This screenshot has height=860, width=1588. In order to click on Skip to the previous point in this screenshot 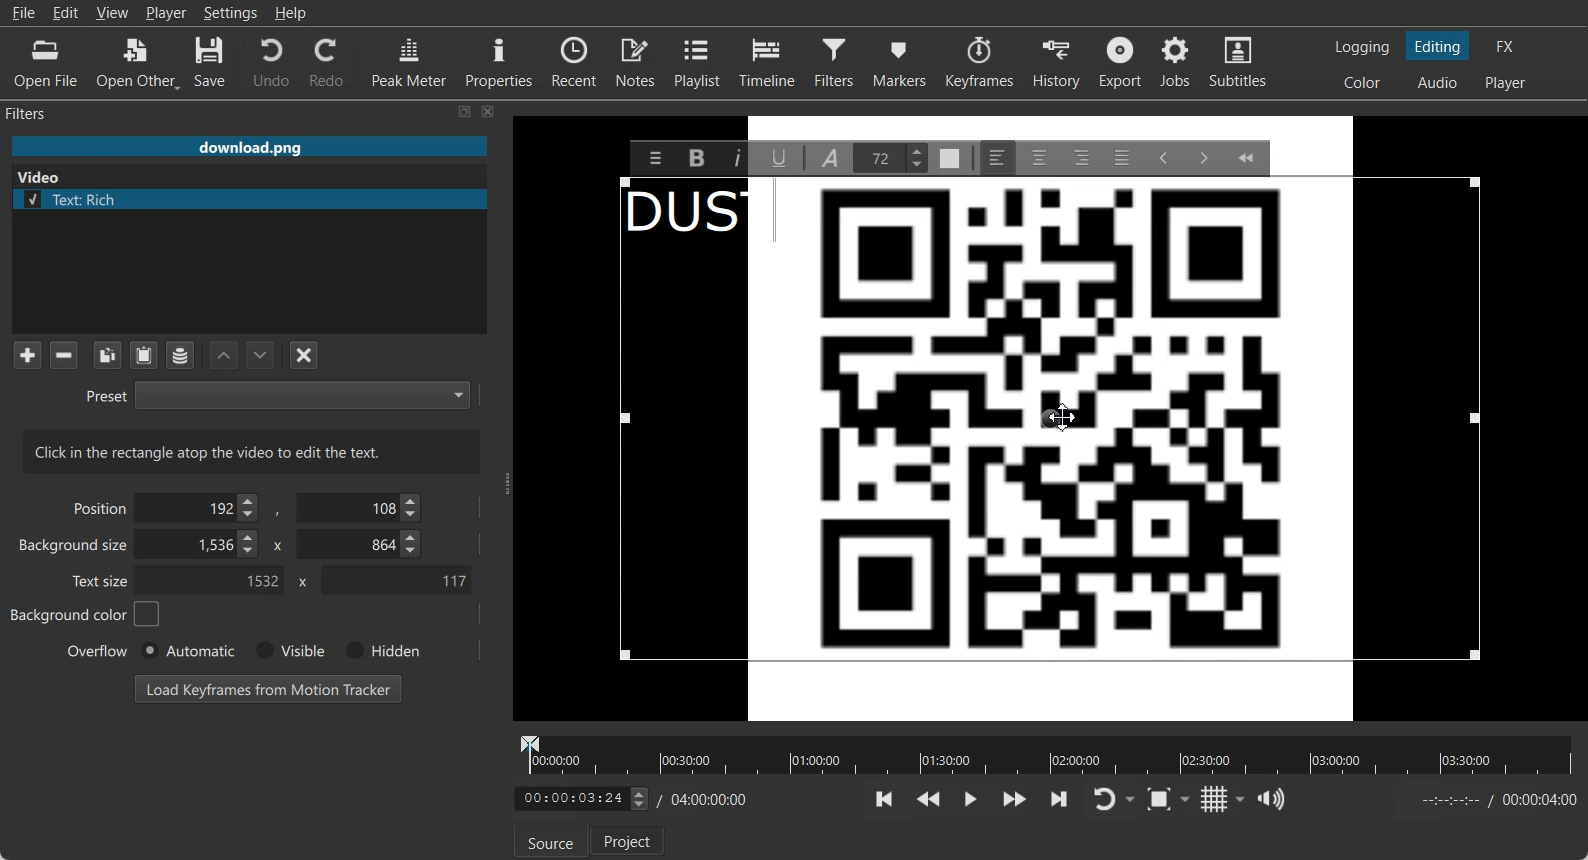, I will do `click(885, 800)`.